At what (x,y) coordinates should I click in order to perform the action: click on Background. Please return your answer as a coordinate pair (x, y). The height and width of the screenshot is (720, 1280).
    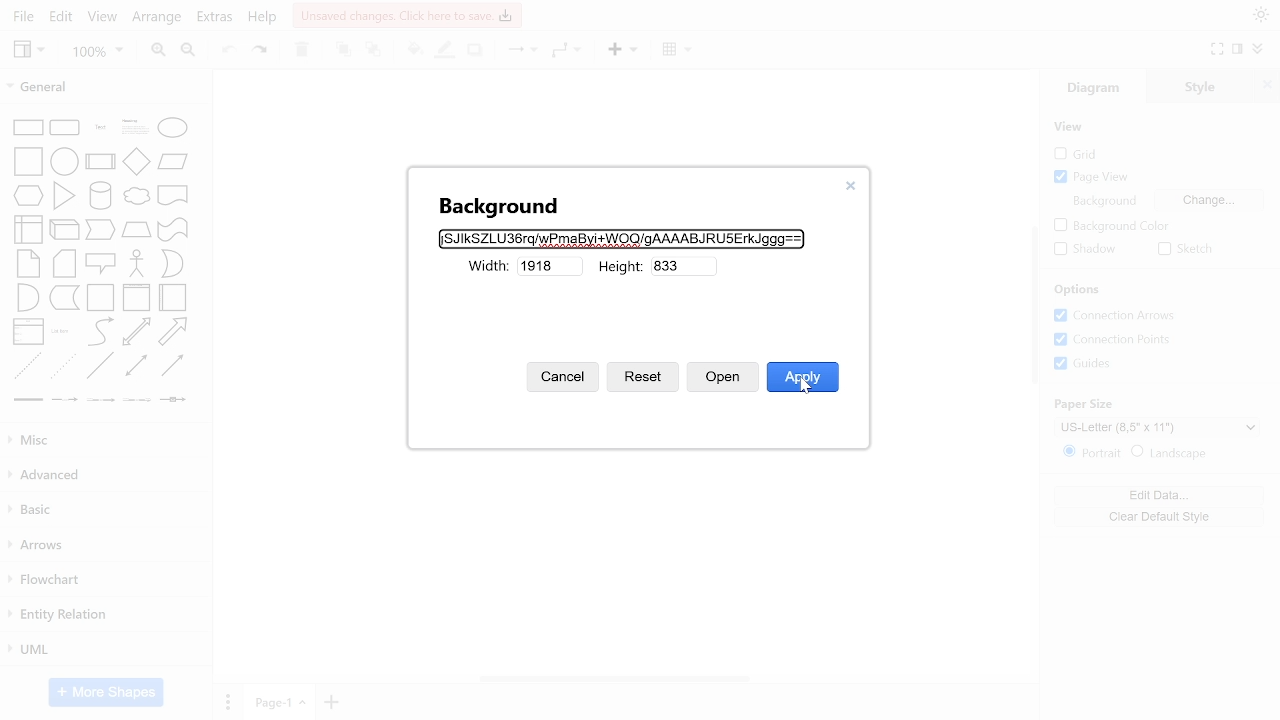
    Looking at the image, I should click on (496, 209).